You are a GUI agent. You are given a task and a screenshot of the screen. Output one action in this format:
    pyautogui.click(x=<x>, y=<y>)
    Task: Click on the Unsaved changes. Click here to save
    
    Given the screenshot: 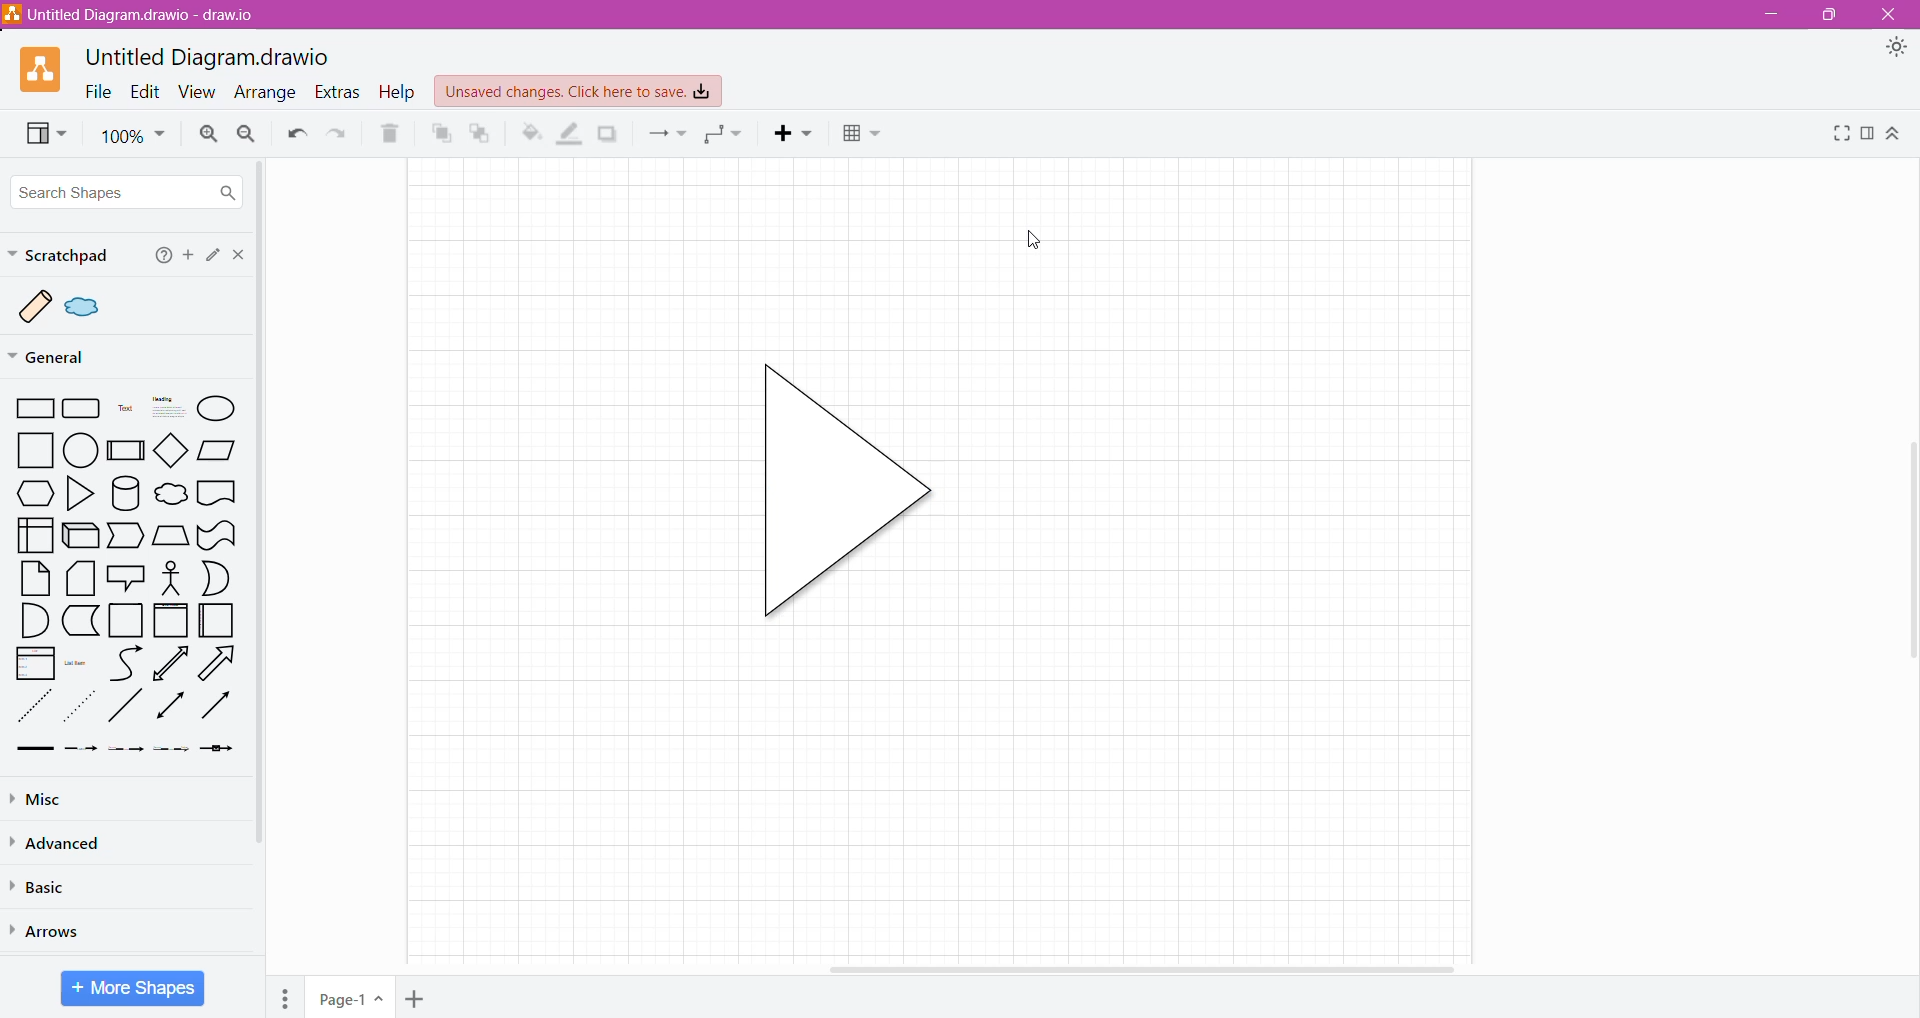 What is the action you would take?
    pyautogui.click(x=577, y=92)
    